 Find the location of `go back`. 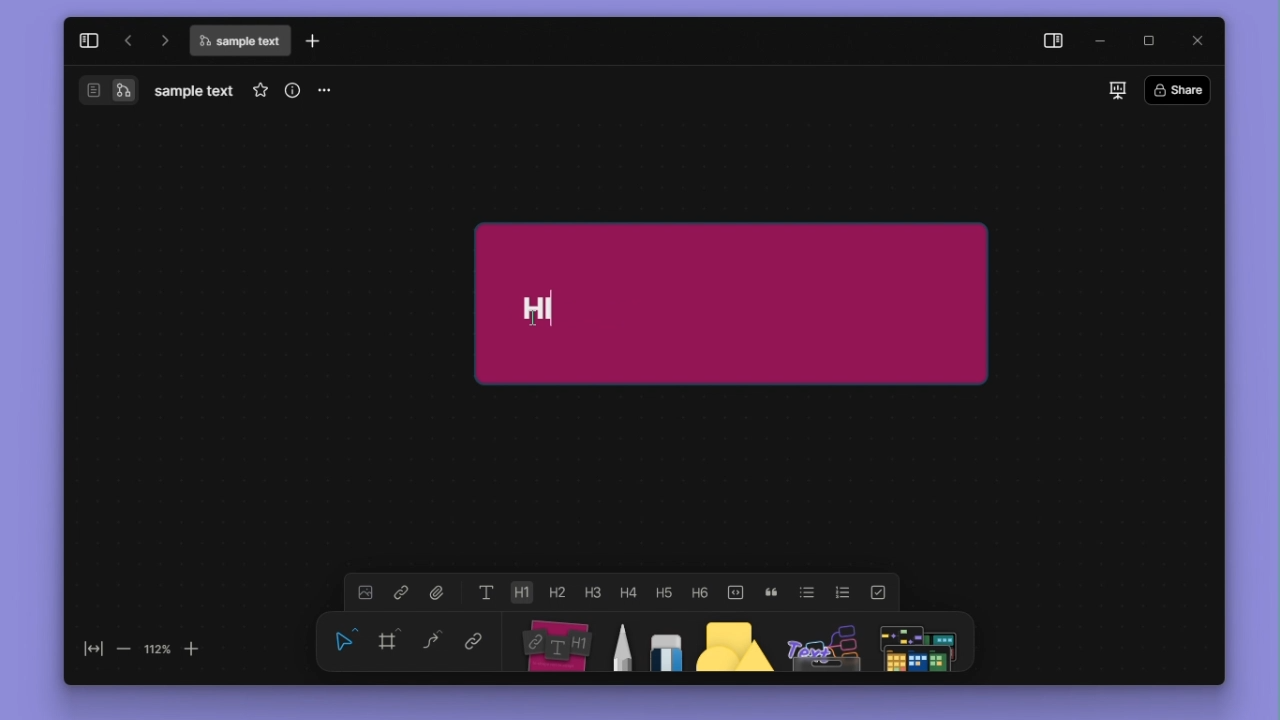

go back is located at coordinates (128, 40).